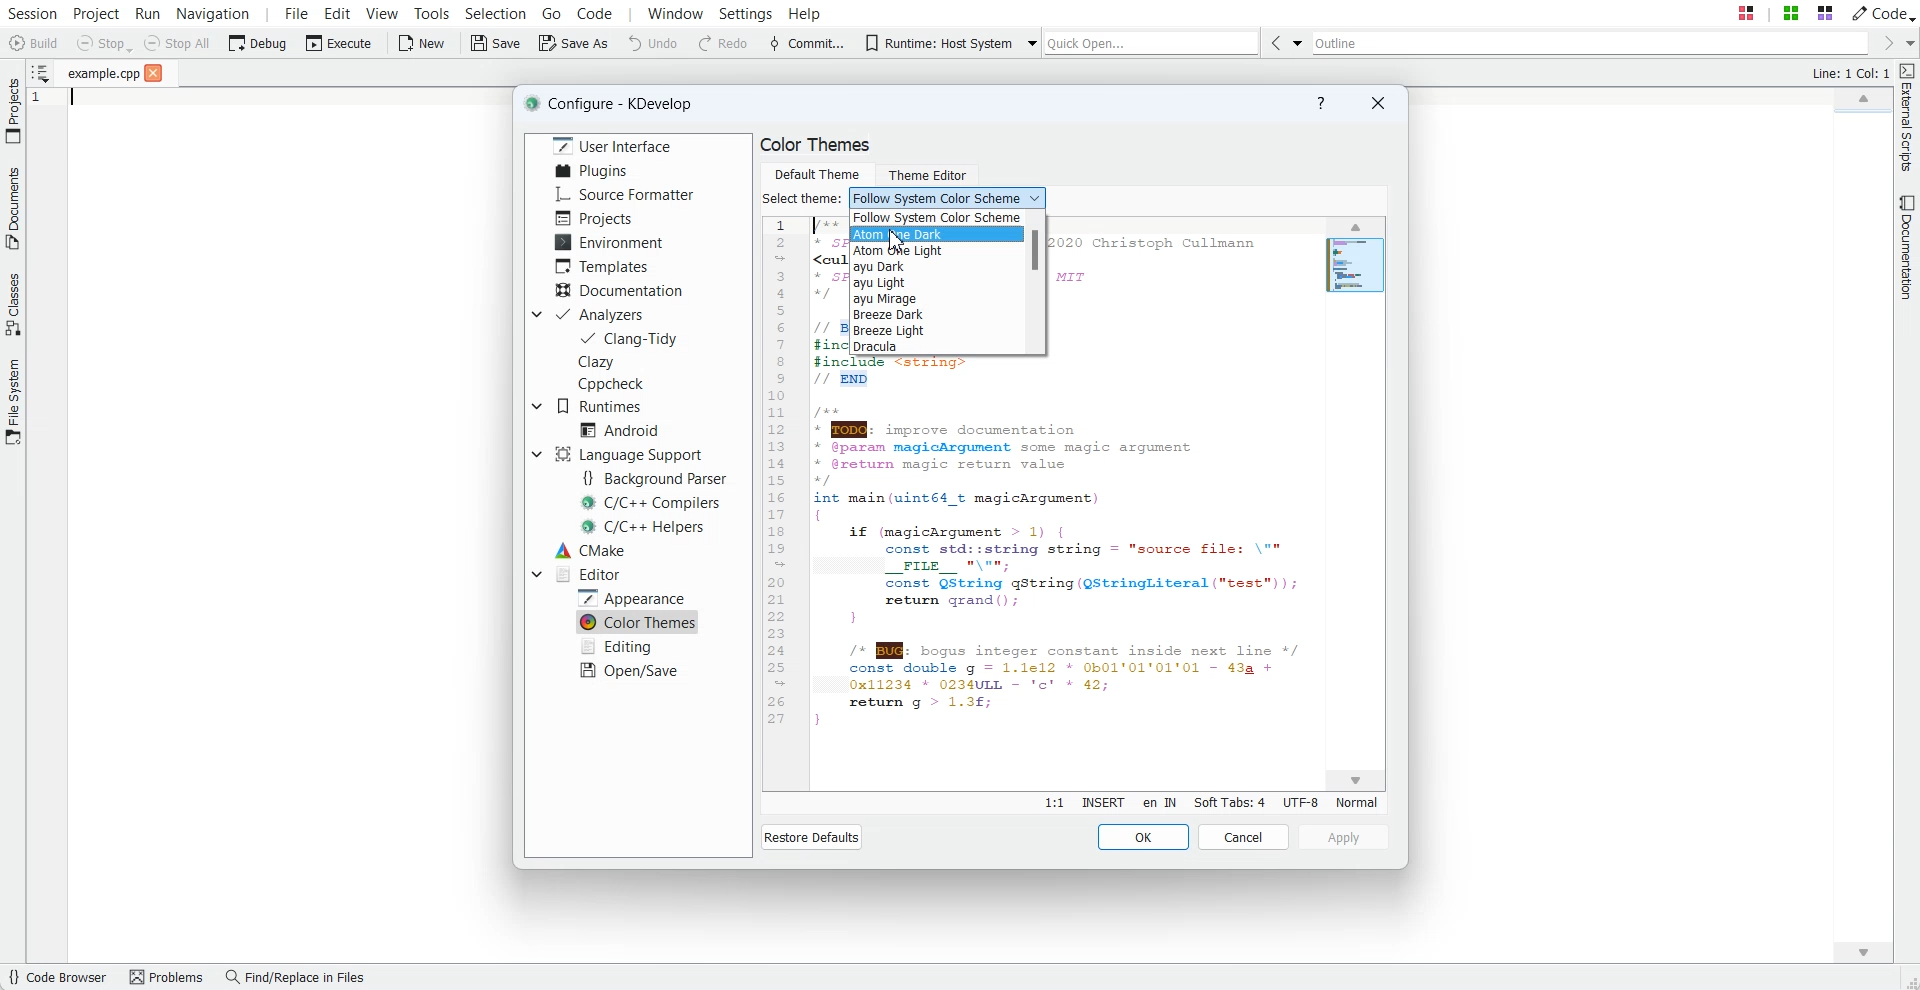 This screenshot has width=1920, height=990. I want to click on Close, so click(1377, 102).